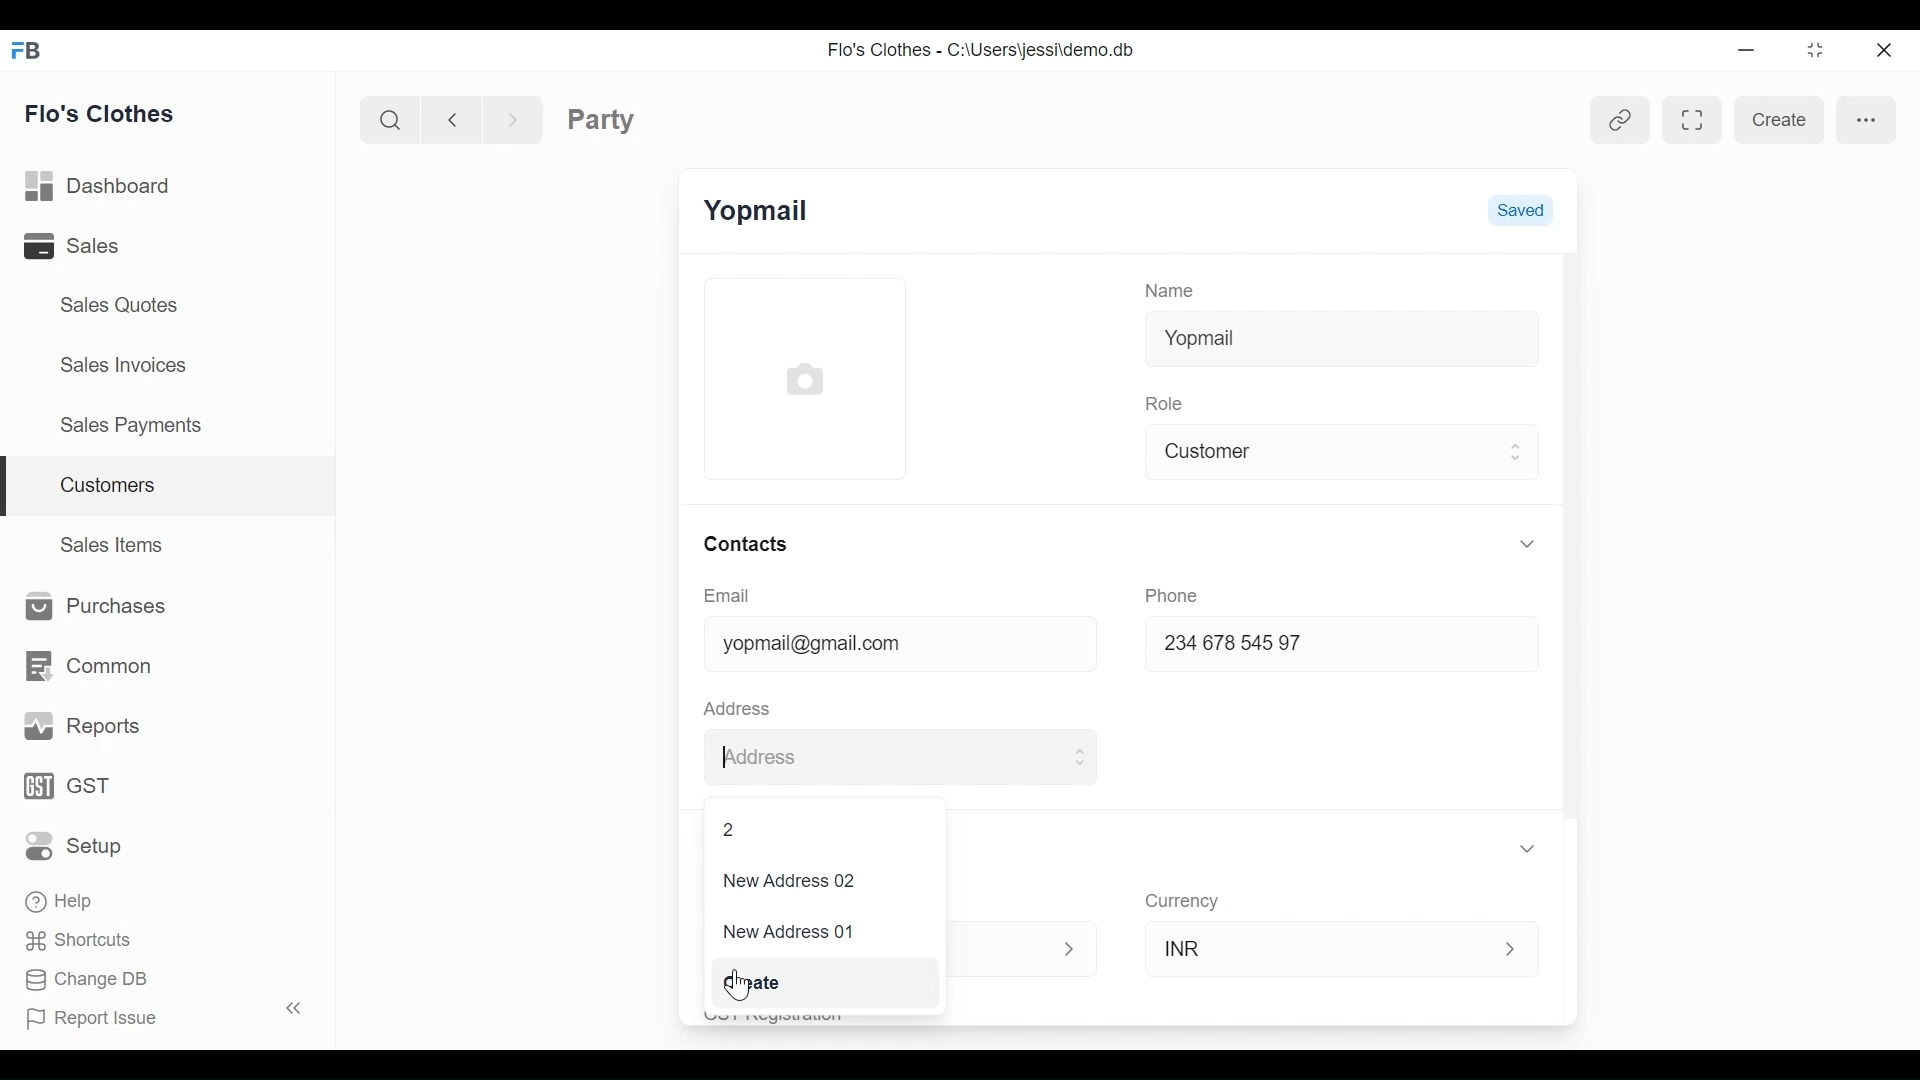 The height and width of the screenshot is (1080, 1920). What do you see at coordinates (86, 666) in the screenshot?
I see `Common` at bounding box center [86, 666].